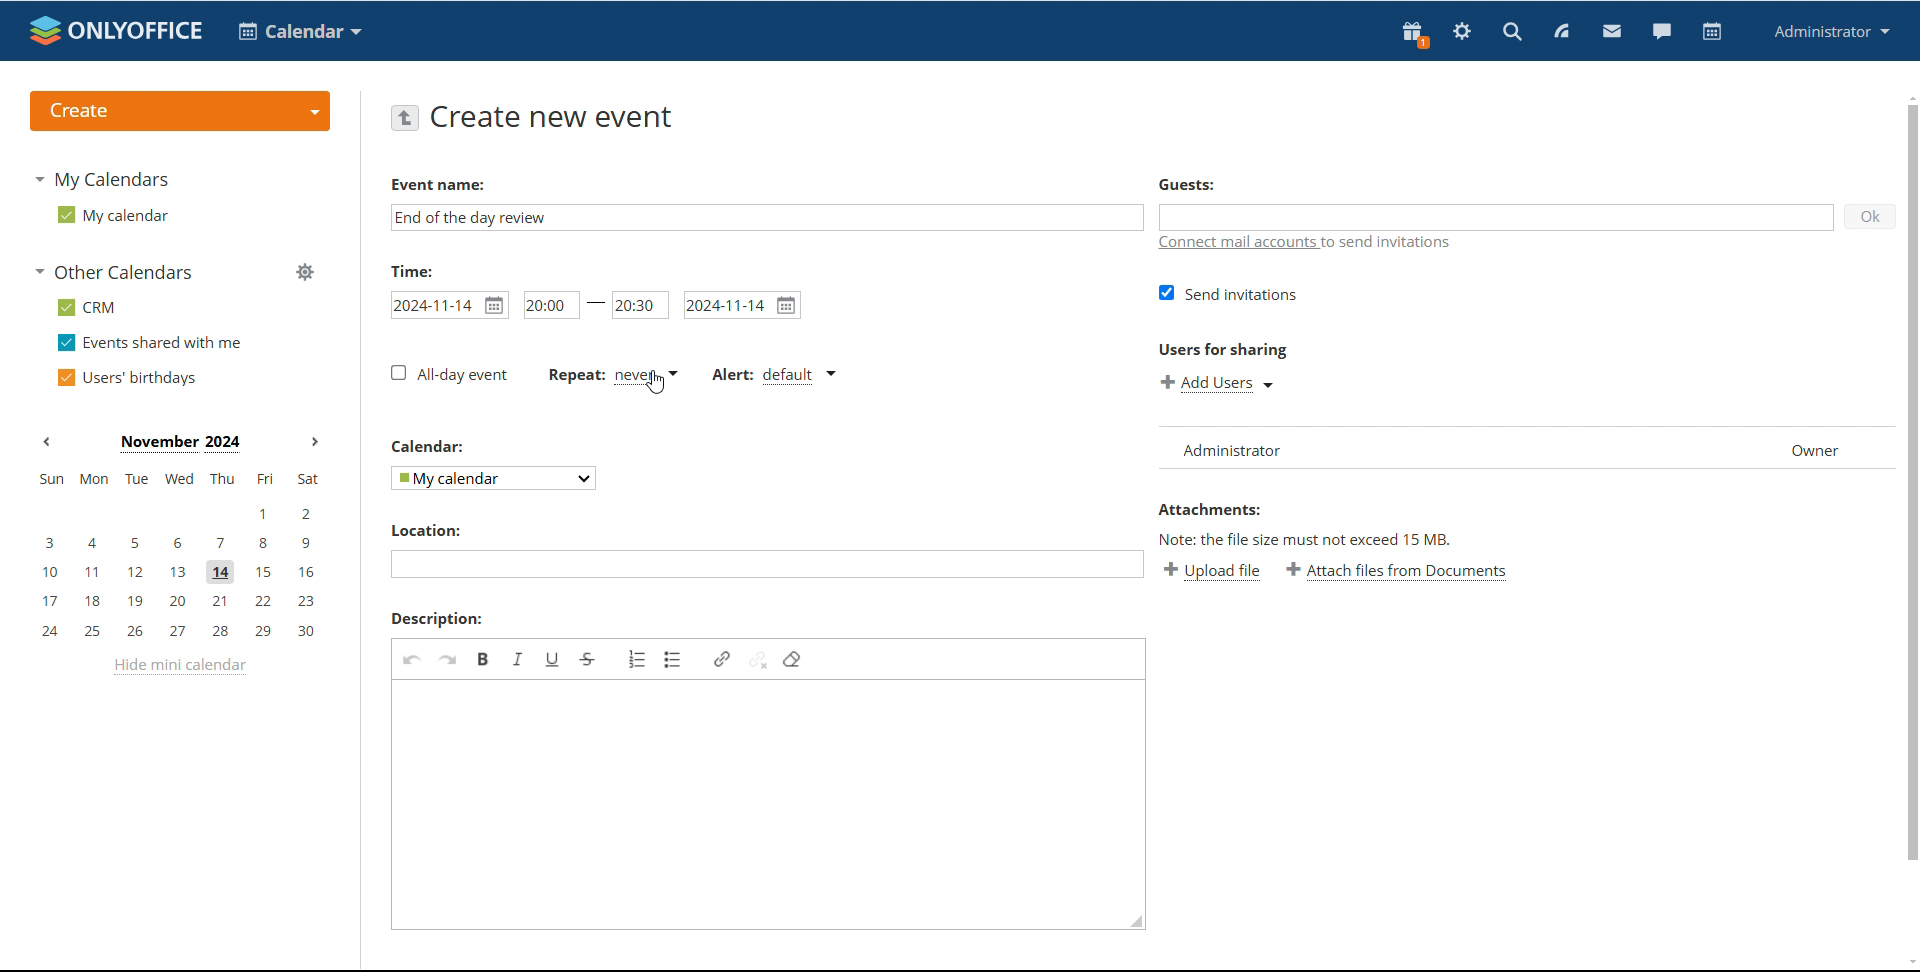 The image size is (1920, 972). What do you see at coordinates (472, 217) in the screenshot?
I see `event name added` at bounding box center [472, 217].